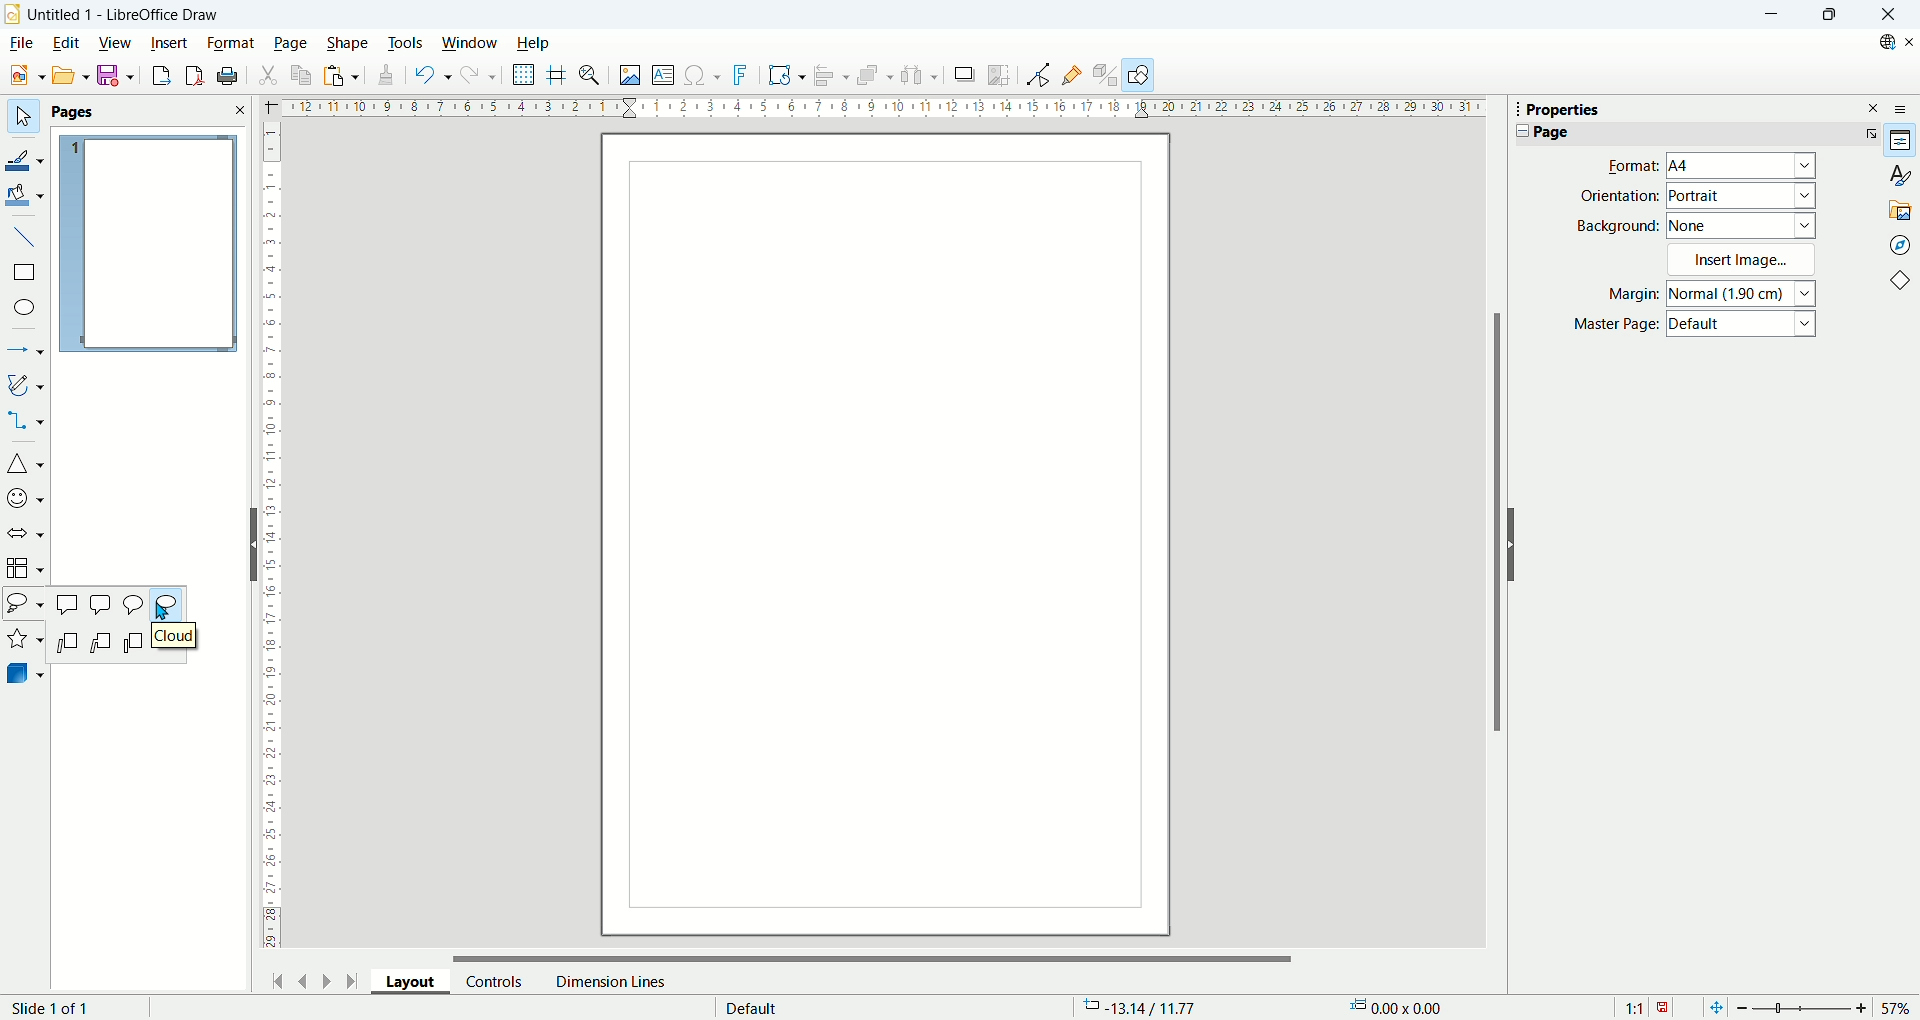 This screenshot has width=1920, height=1020. I want to click on save, so click(116, 76).